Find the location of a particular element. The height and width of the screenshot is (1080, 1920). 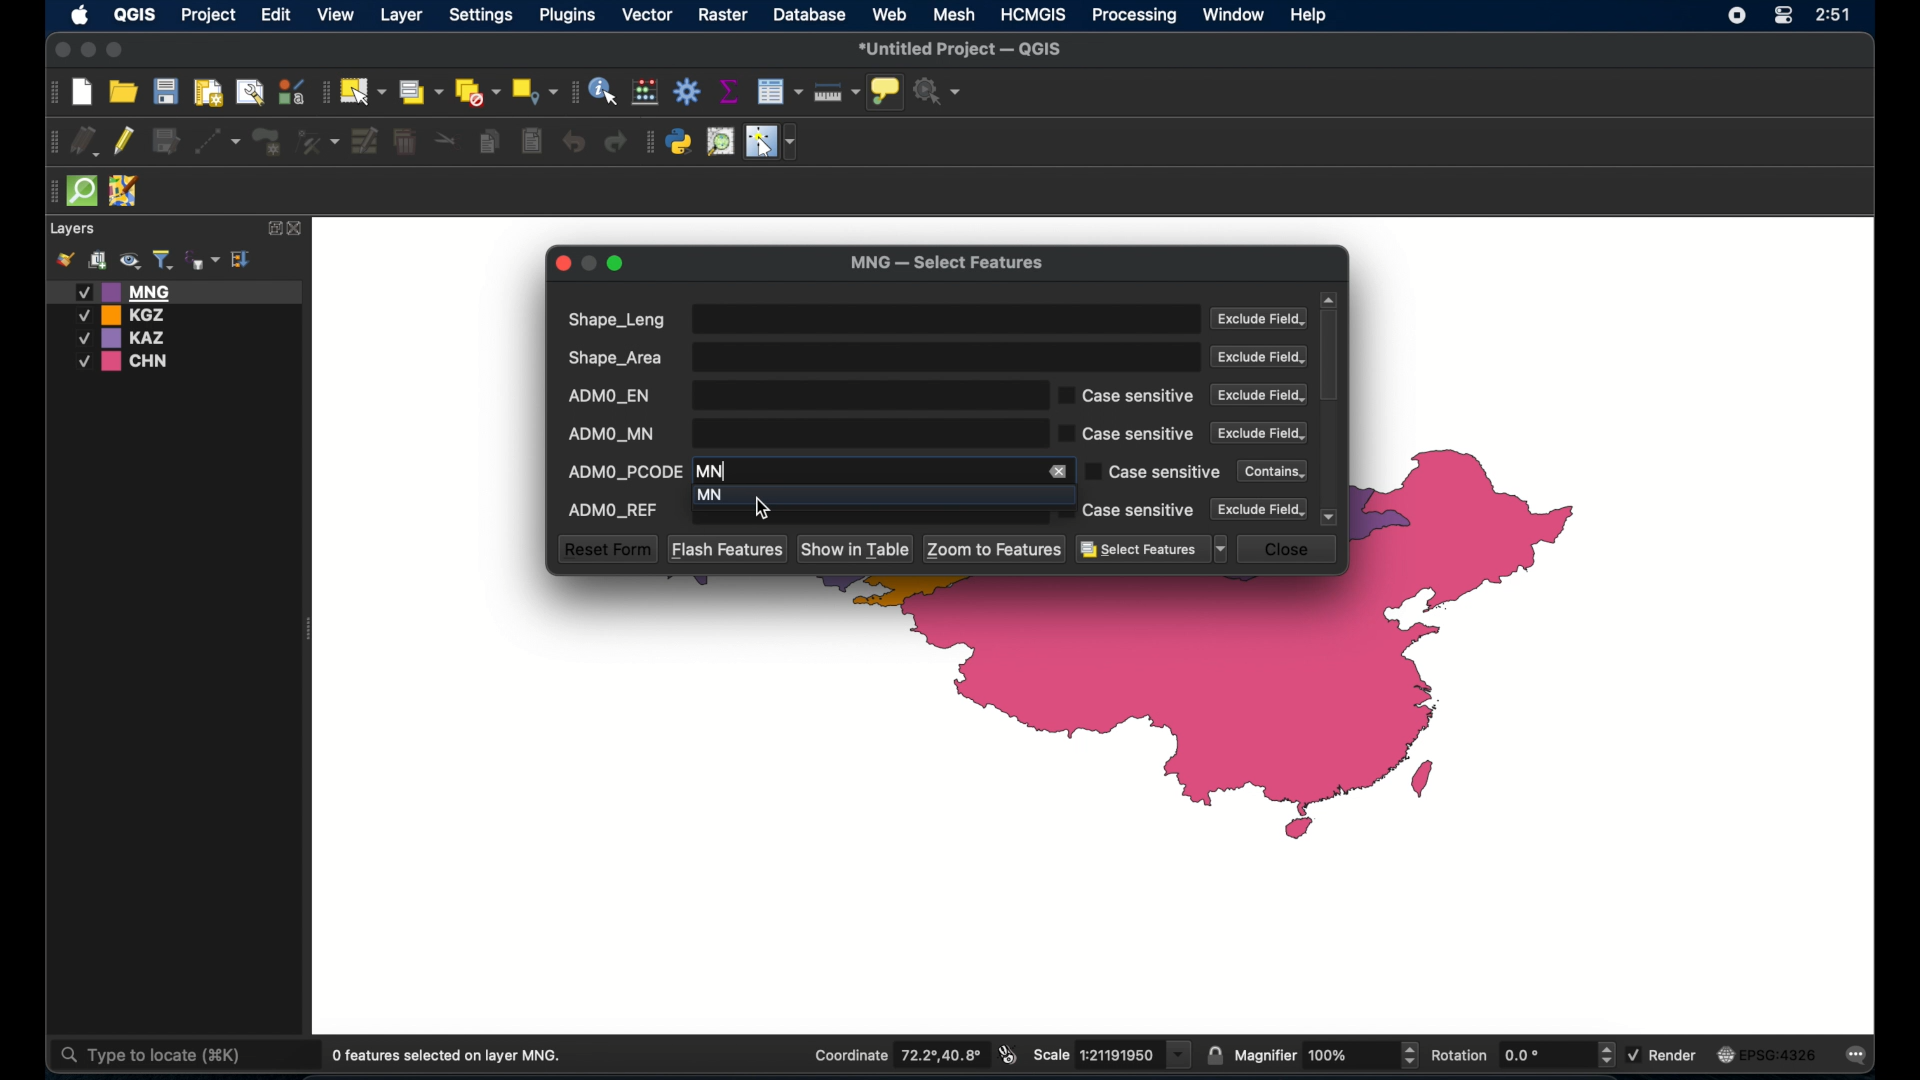

copy is located at coordinates (492, 141).